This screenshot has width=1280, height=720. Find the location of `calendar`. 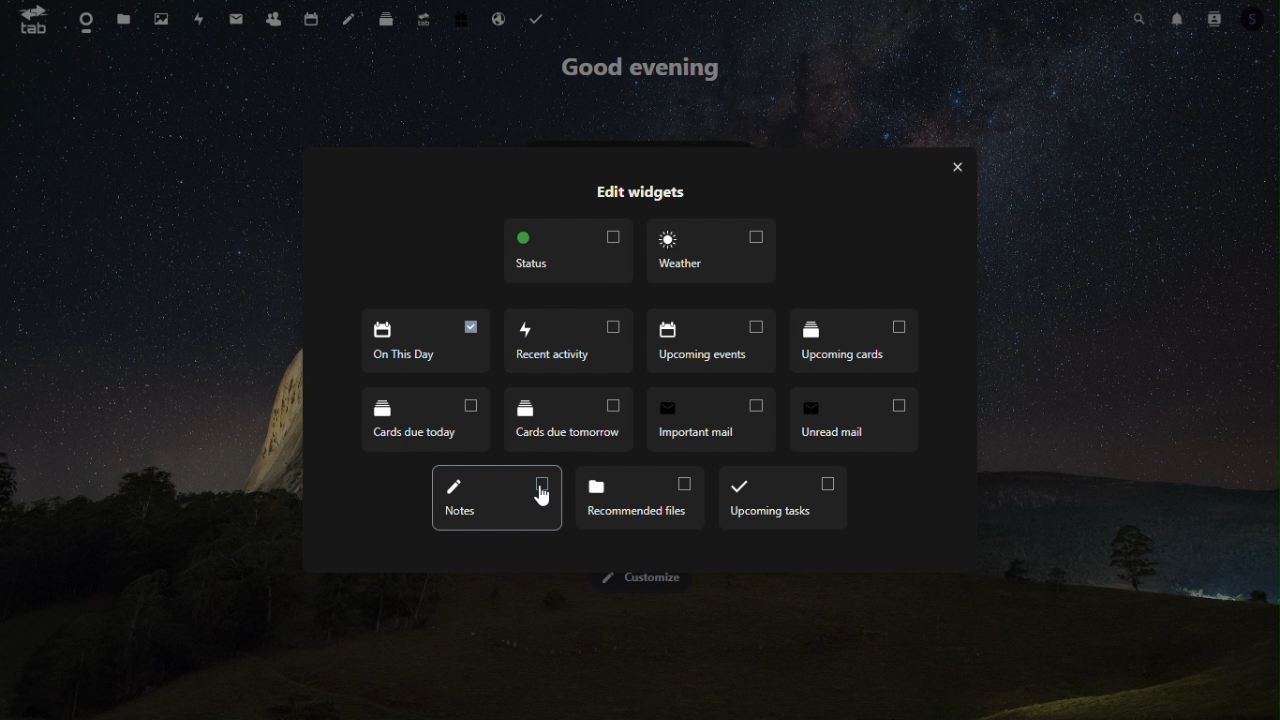

calendar is located at coordinates (313, 17).